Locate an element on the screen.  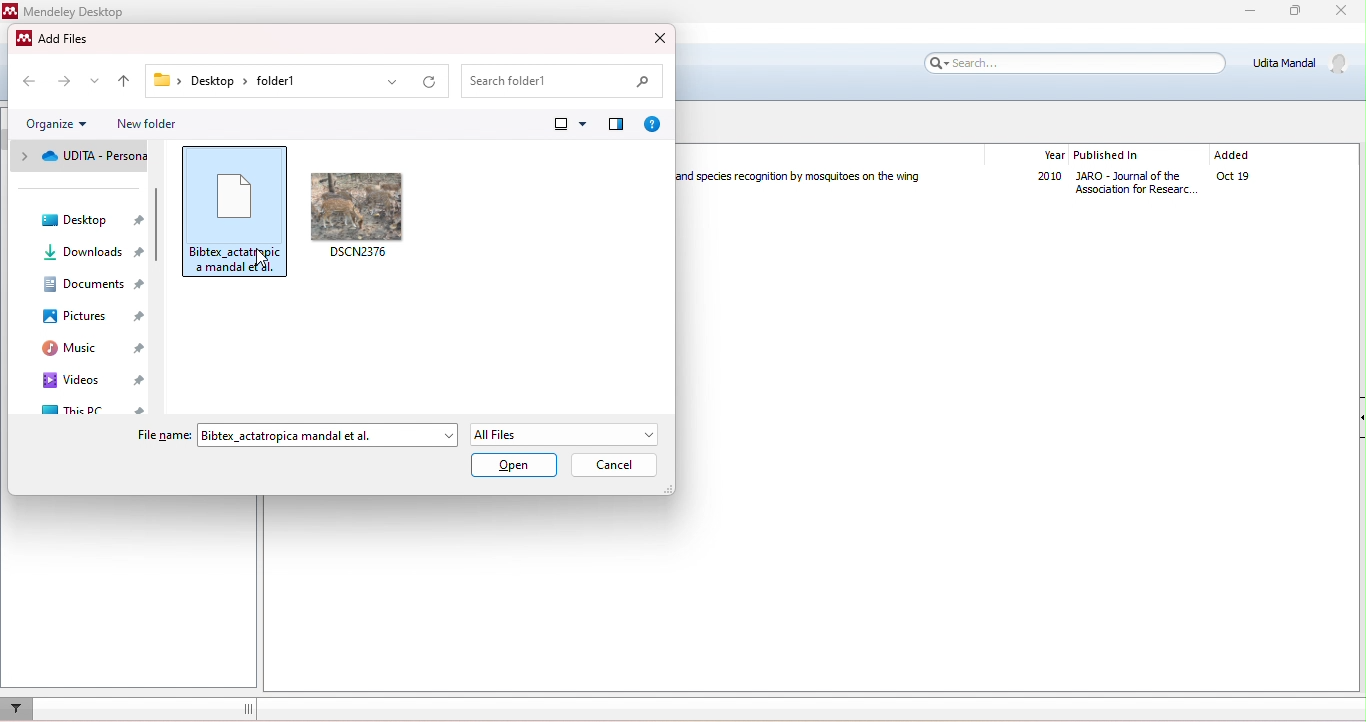
Mendeley Desktop is located at coordinates (73, 12).